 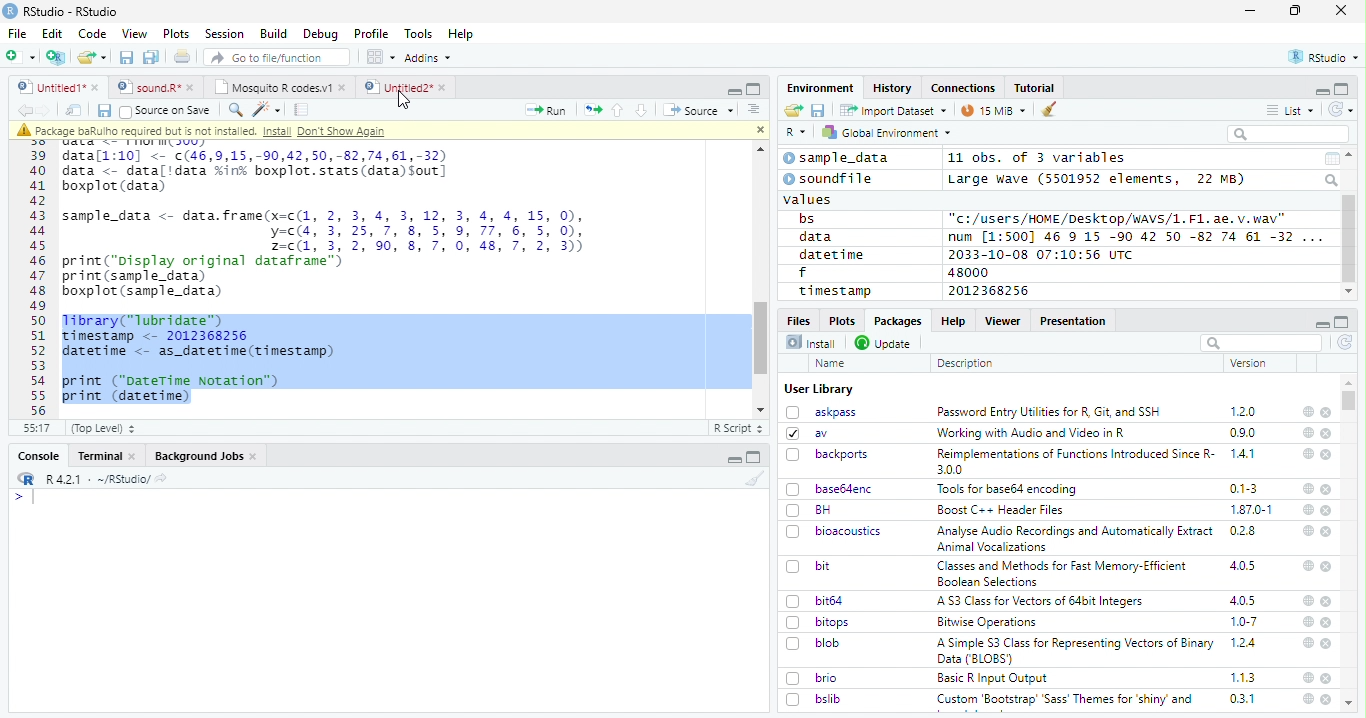 I want to click on Environment, so click(x=821, y=87).